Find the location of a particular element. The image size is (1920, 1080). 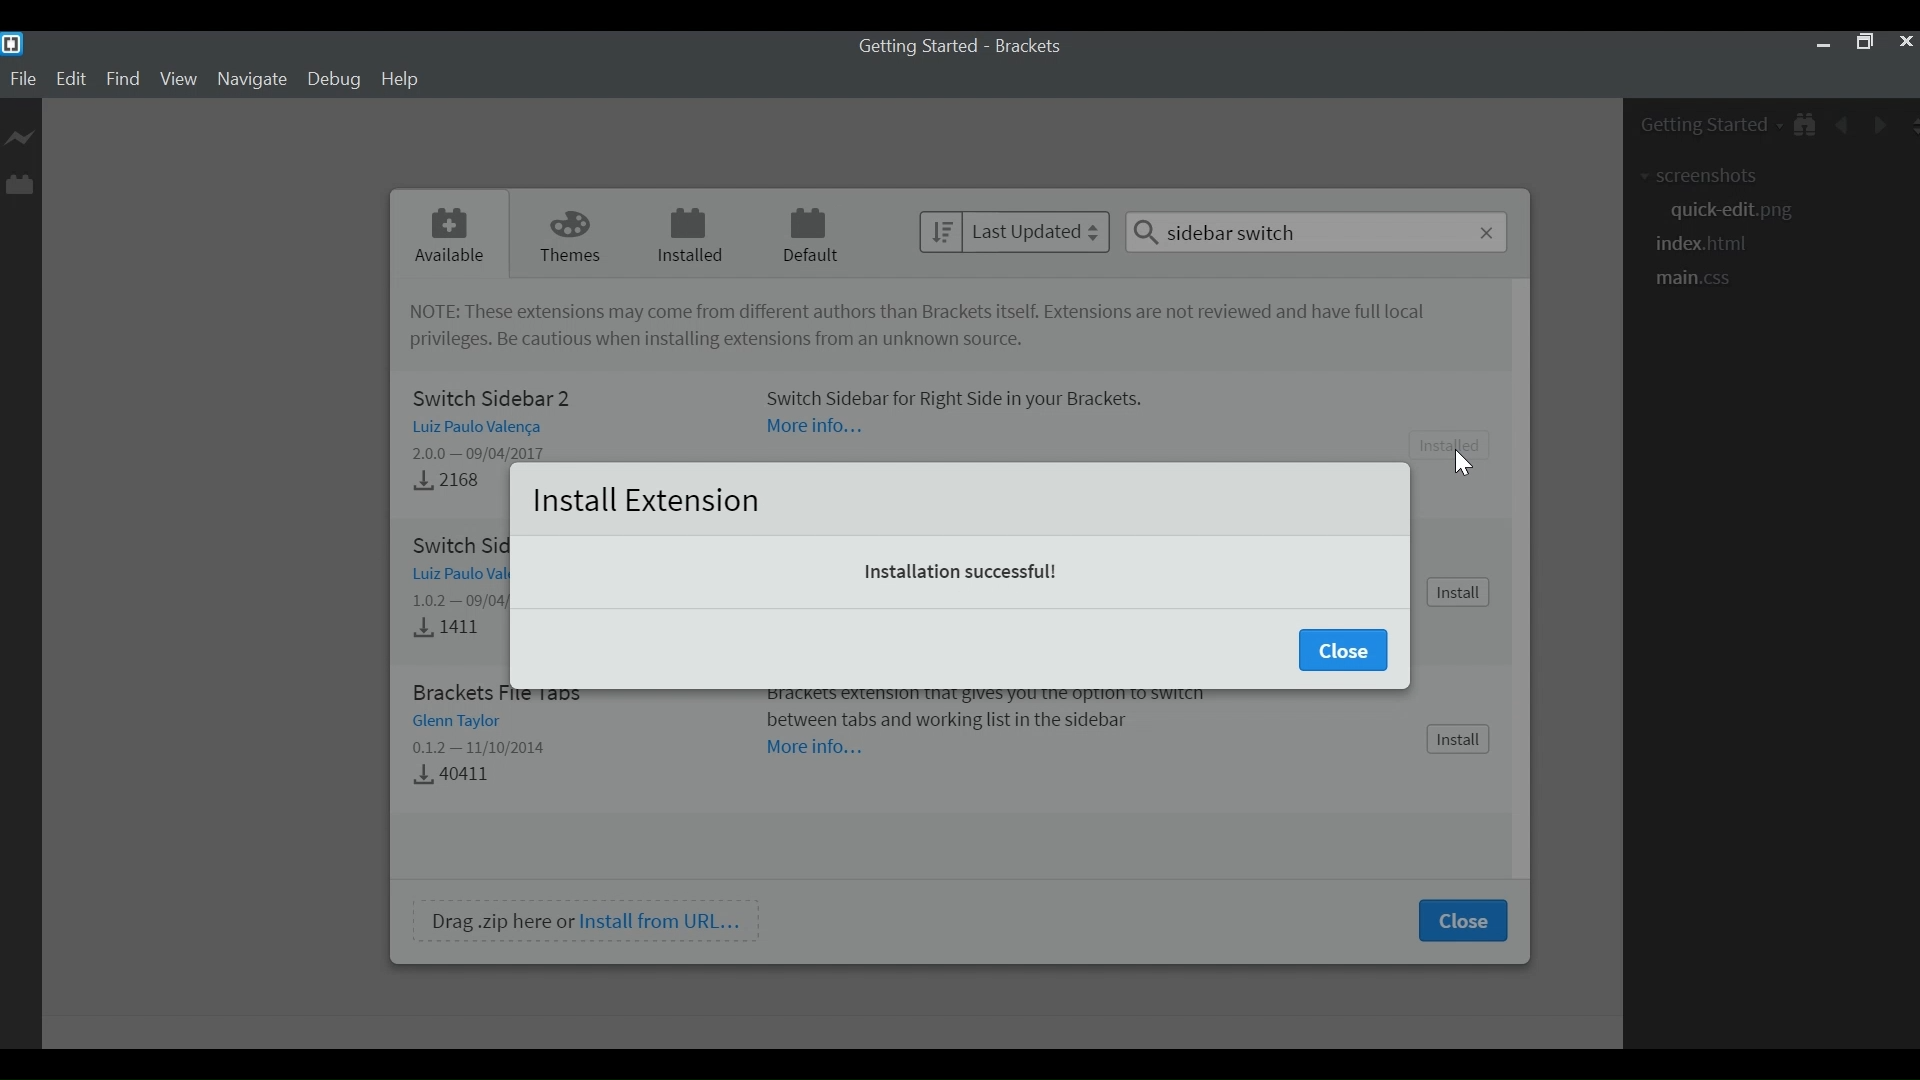

Switch Sidebar for Right Side in your Brackets is located at coordinates (965, 396).